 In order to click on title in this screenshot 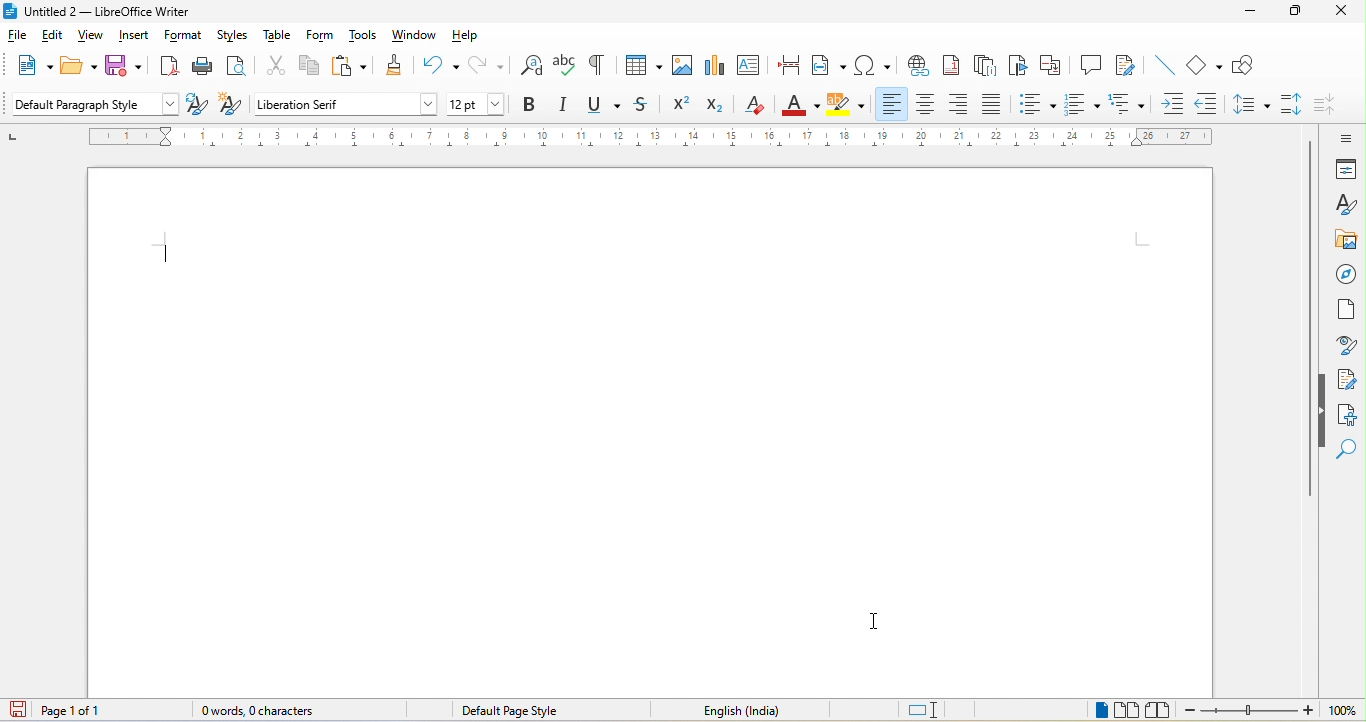, I will do `click(105, 12)`.